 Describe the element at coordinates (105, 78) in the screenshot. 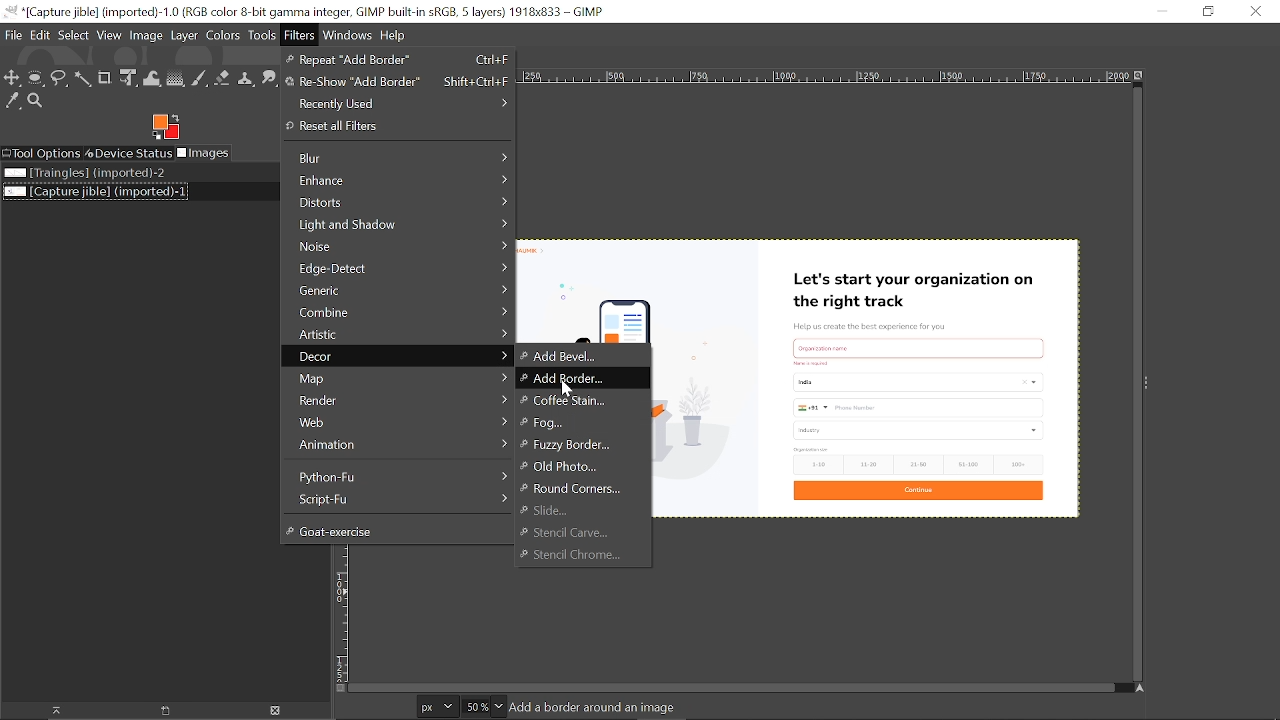

I see `Crop tool` at that location.